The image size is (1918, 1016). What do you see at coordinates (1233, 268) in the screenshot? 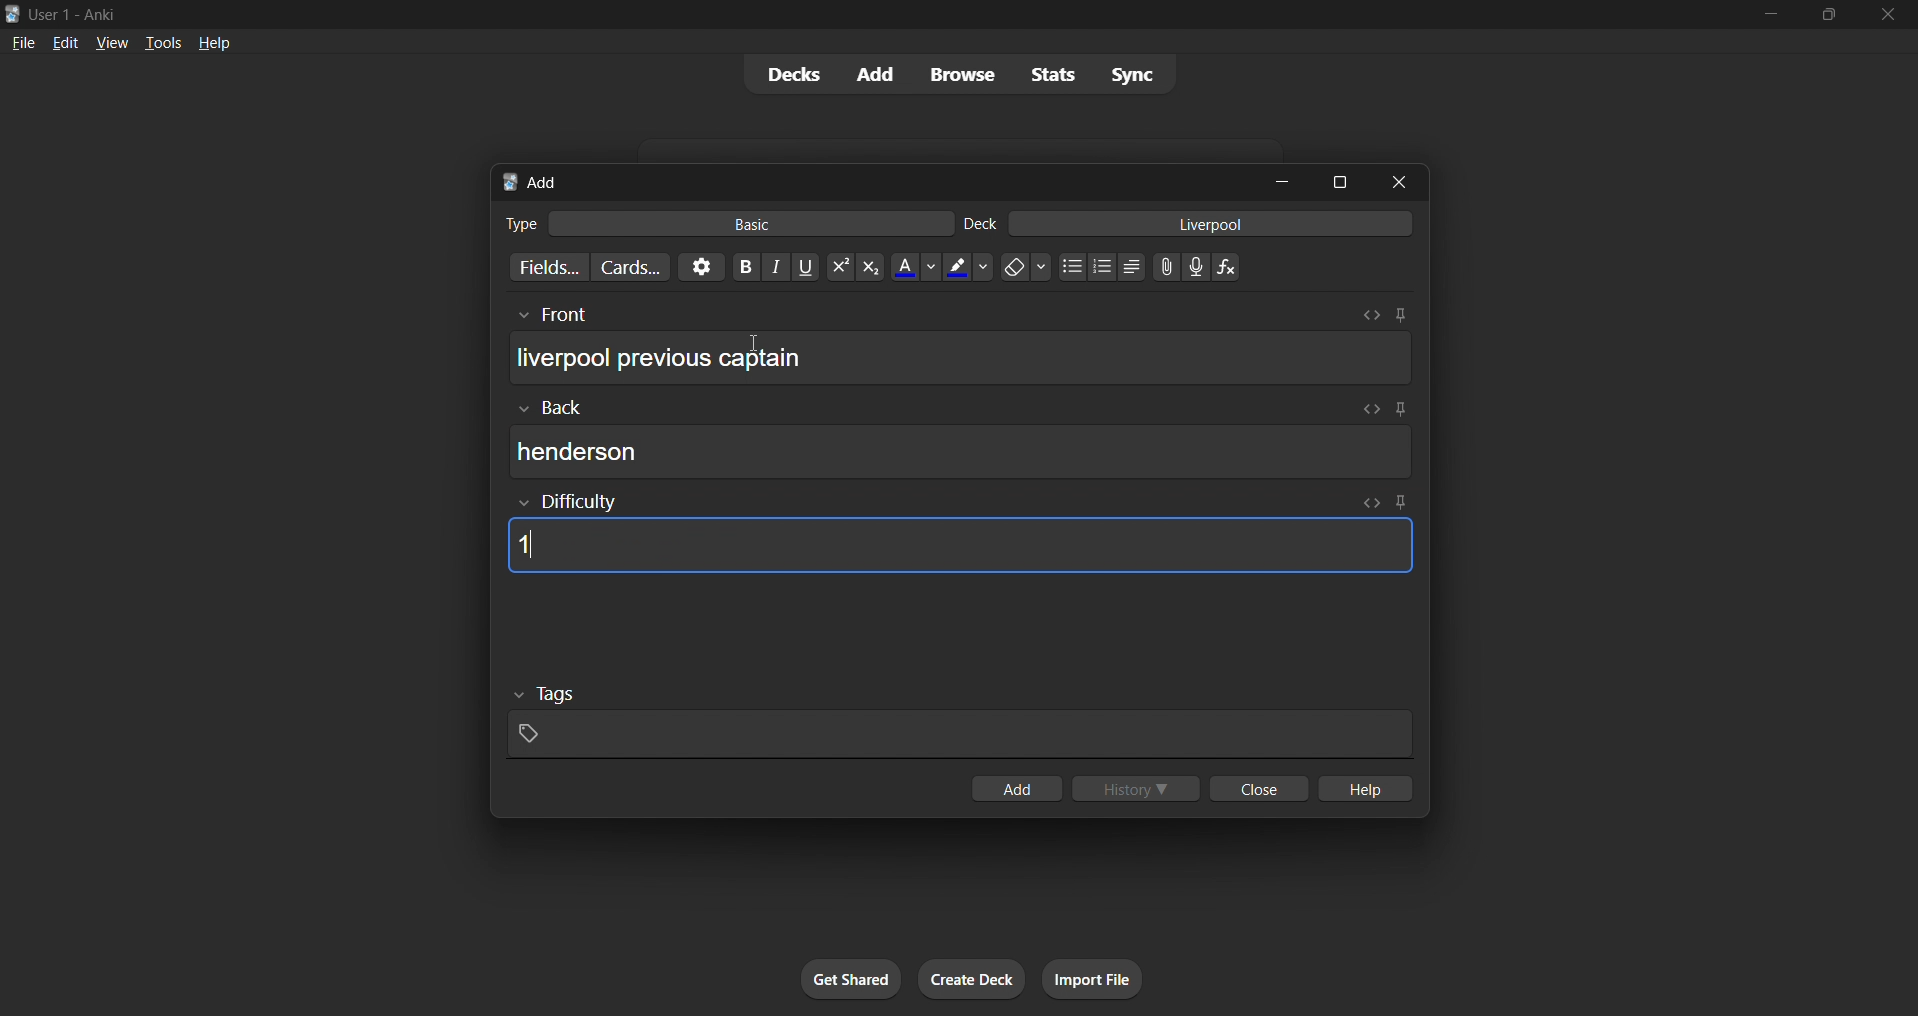
I see `function` at bounding box center [1233, 268].